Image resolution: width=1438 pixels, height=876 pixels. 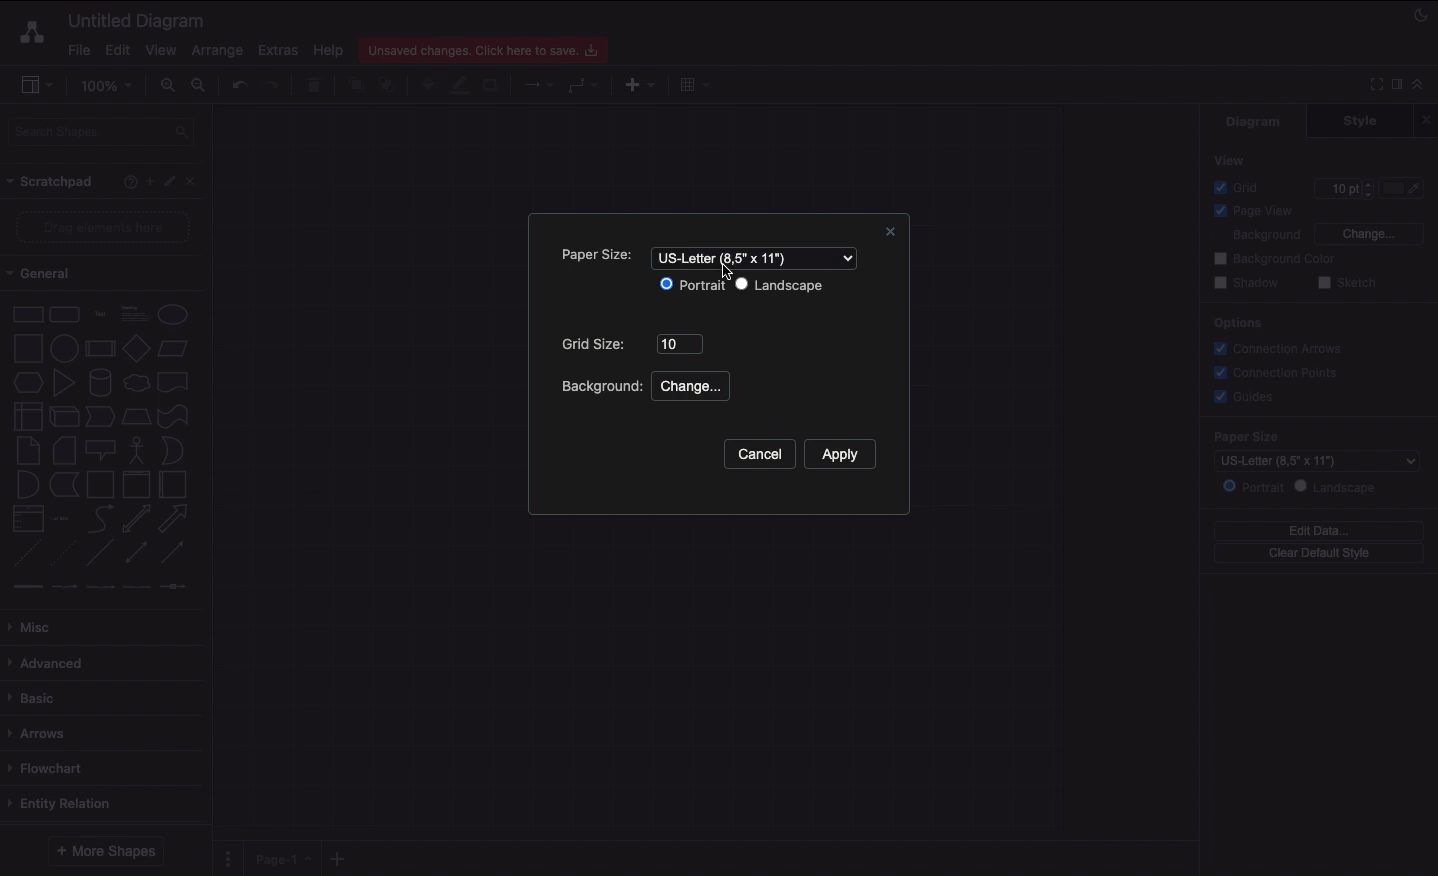 What do you see at coordinates (1319, 530) in the screenshot?
I see `Edit data` at bounding box center [1319, 530].